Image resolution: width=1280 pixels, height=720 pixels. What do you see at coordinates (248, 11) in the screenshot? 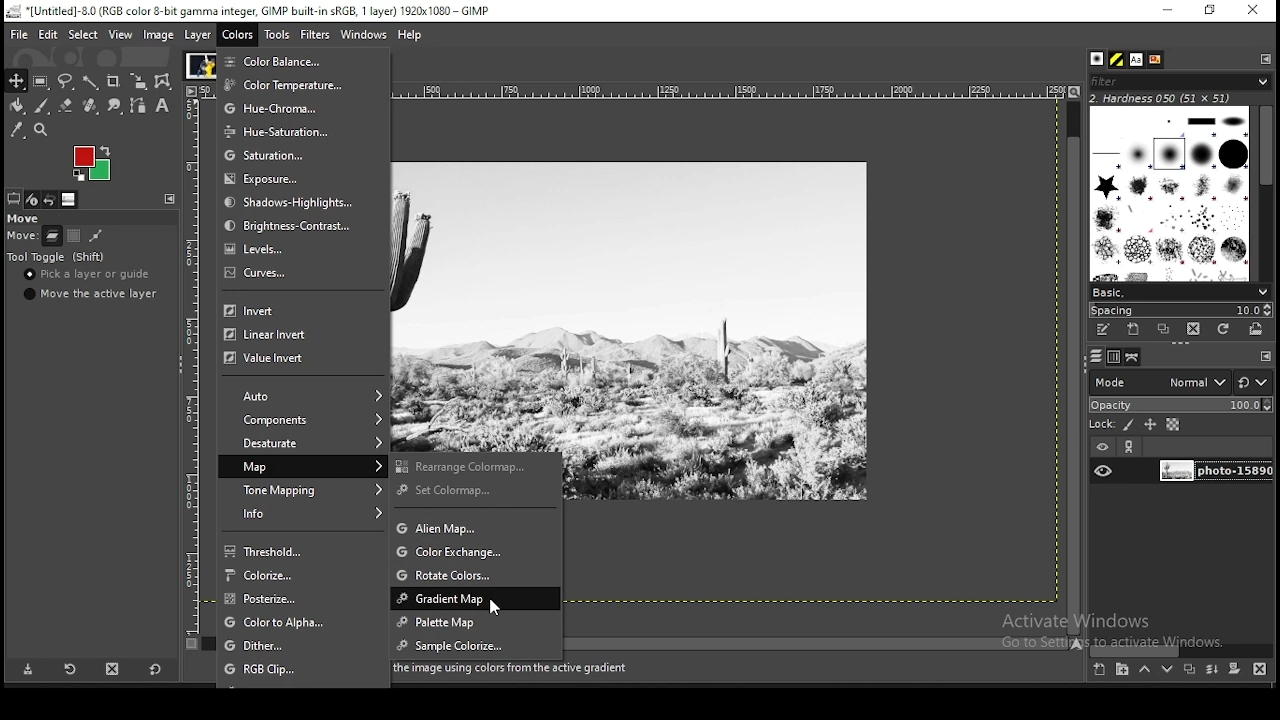
I see `icon and file name` at bounding box center [248, 11].